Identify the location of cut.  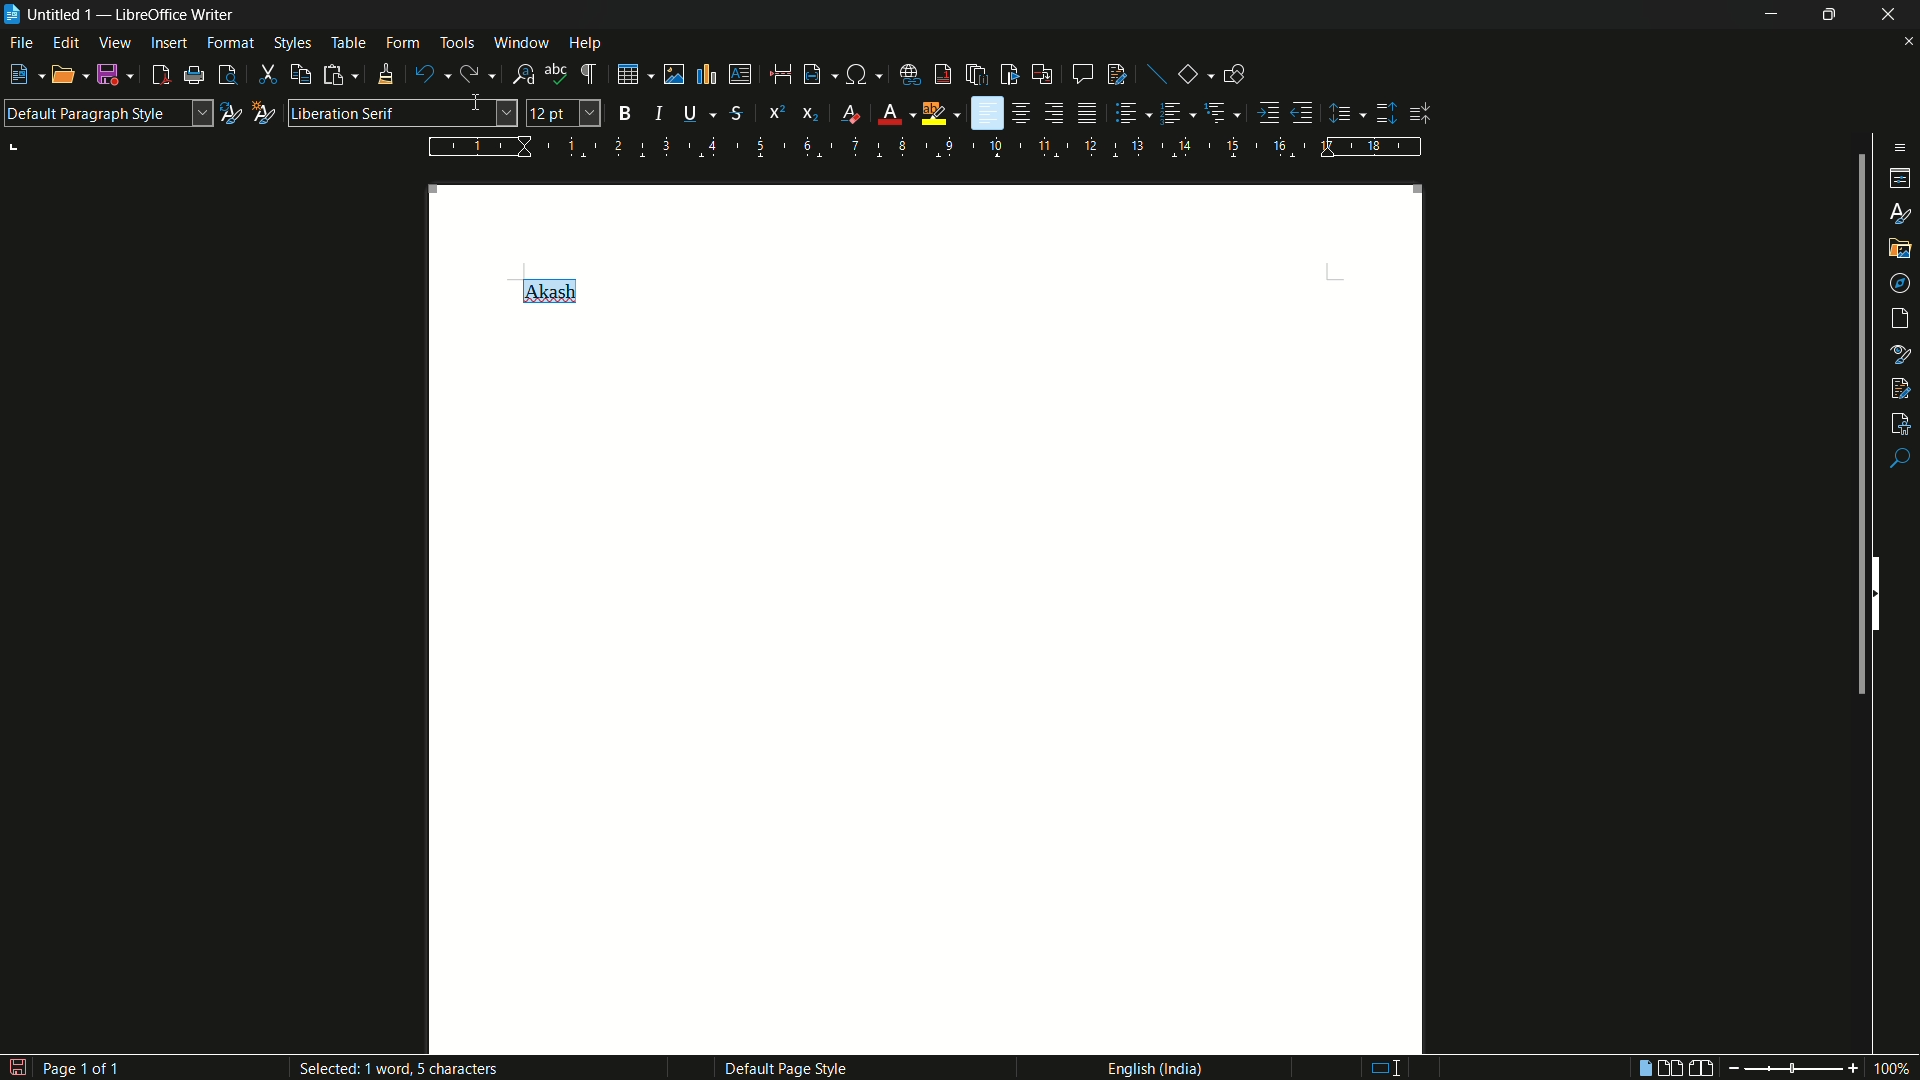
(268, 76).